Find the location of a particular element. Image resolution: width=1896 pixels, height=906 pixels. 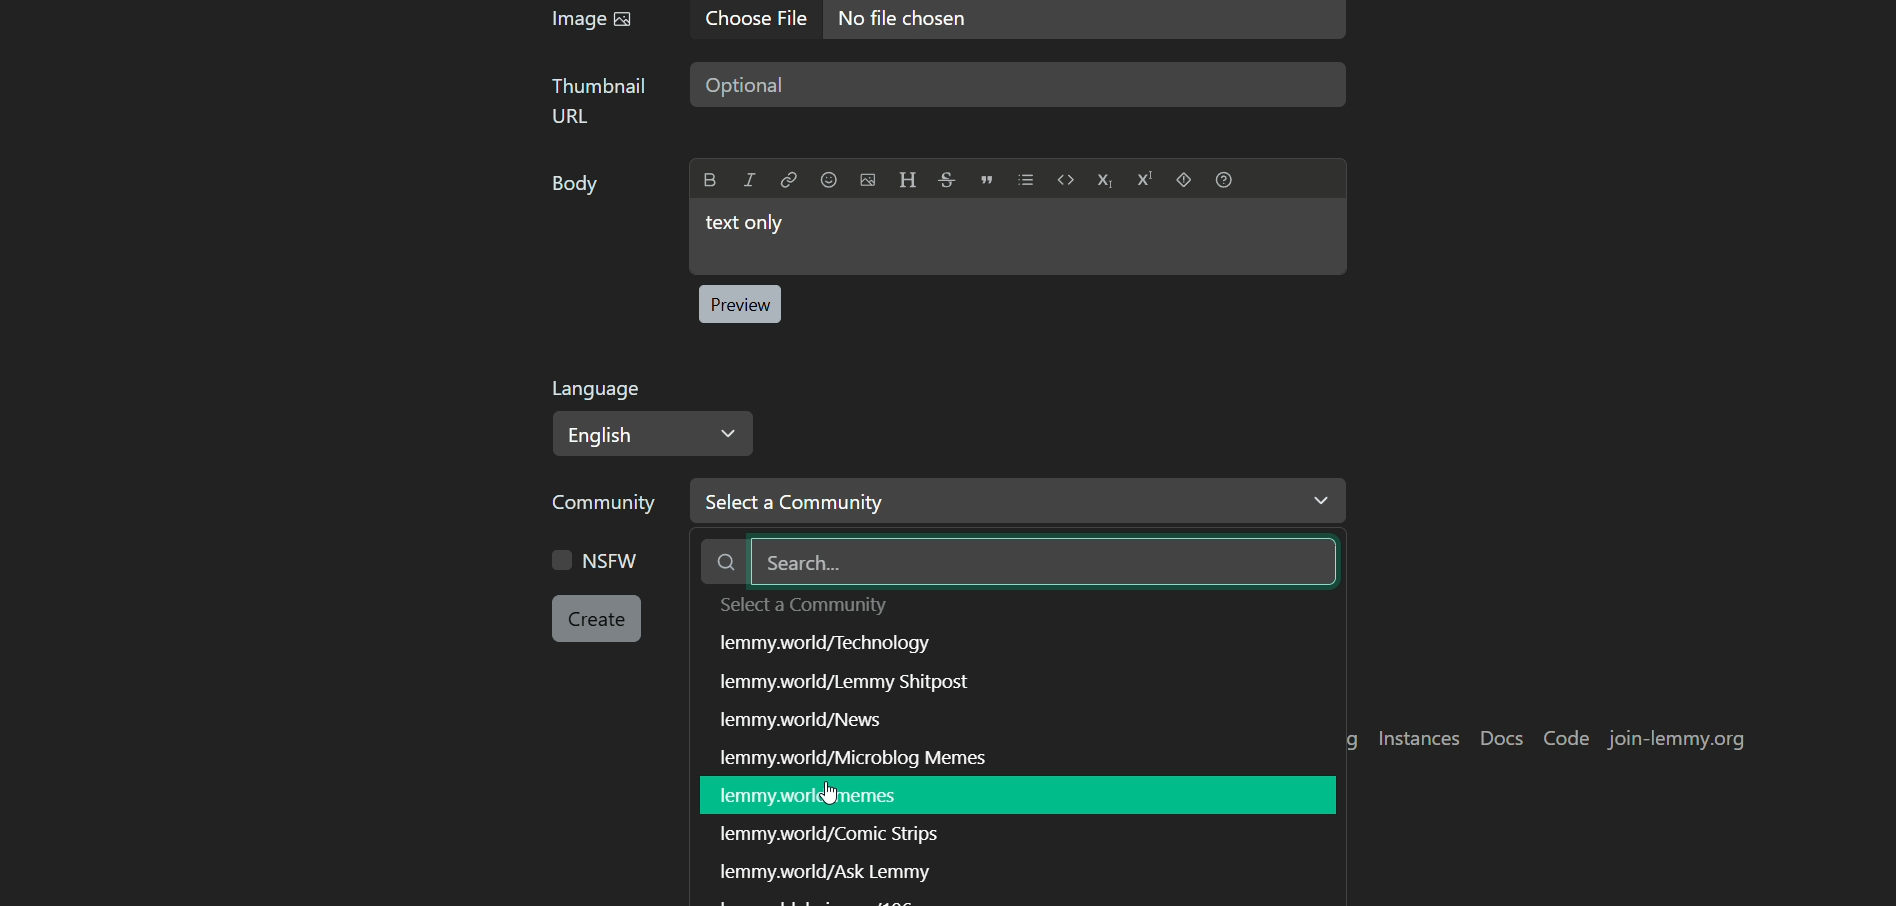

search is located at coordinates (1023, 563).